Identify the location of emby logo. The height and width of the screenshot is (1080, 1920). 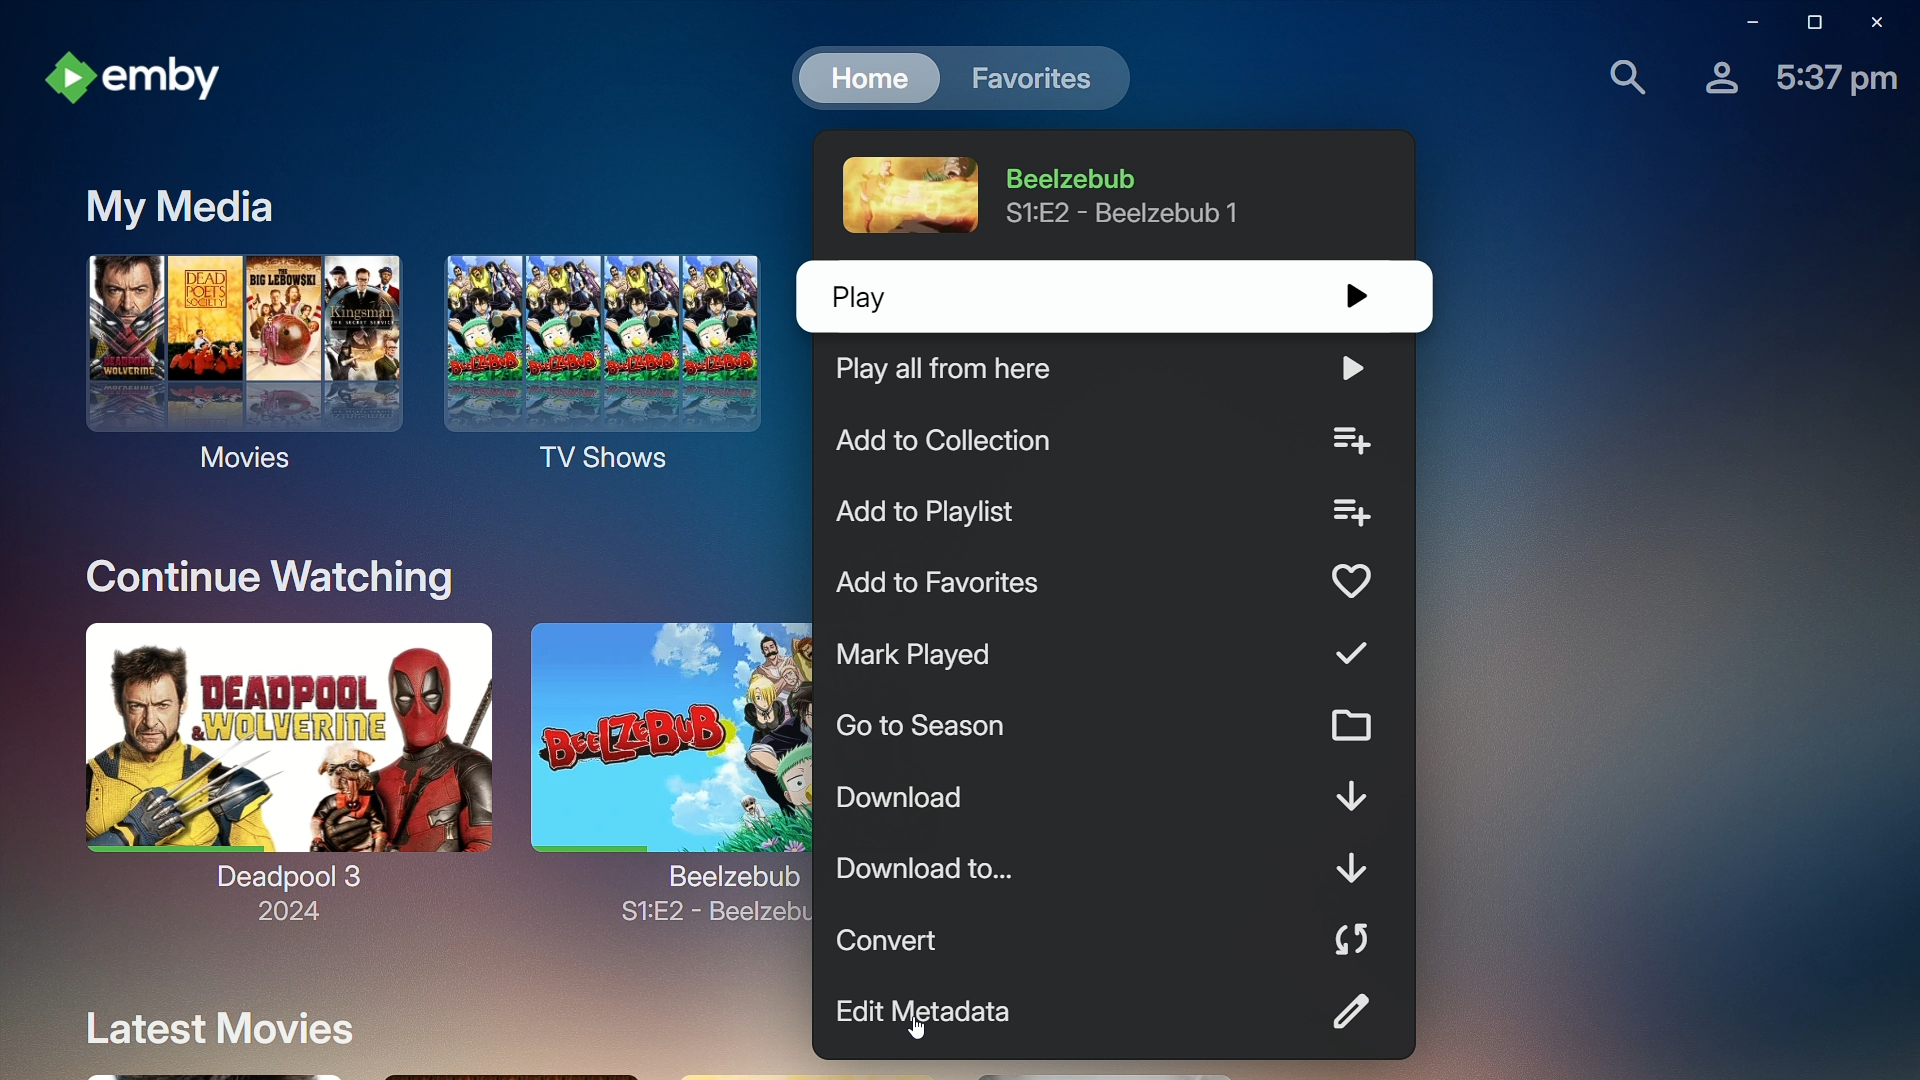
(70, 80).